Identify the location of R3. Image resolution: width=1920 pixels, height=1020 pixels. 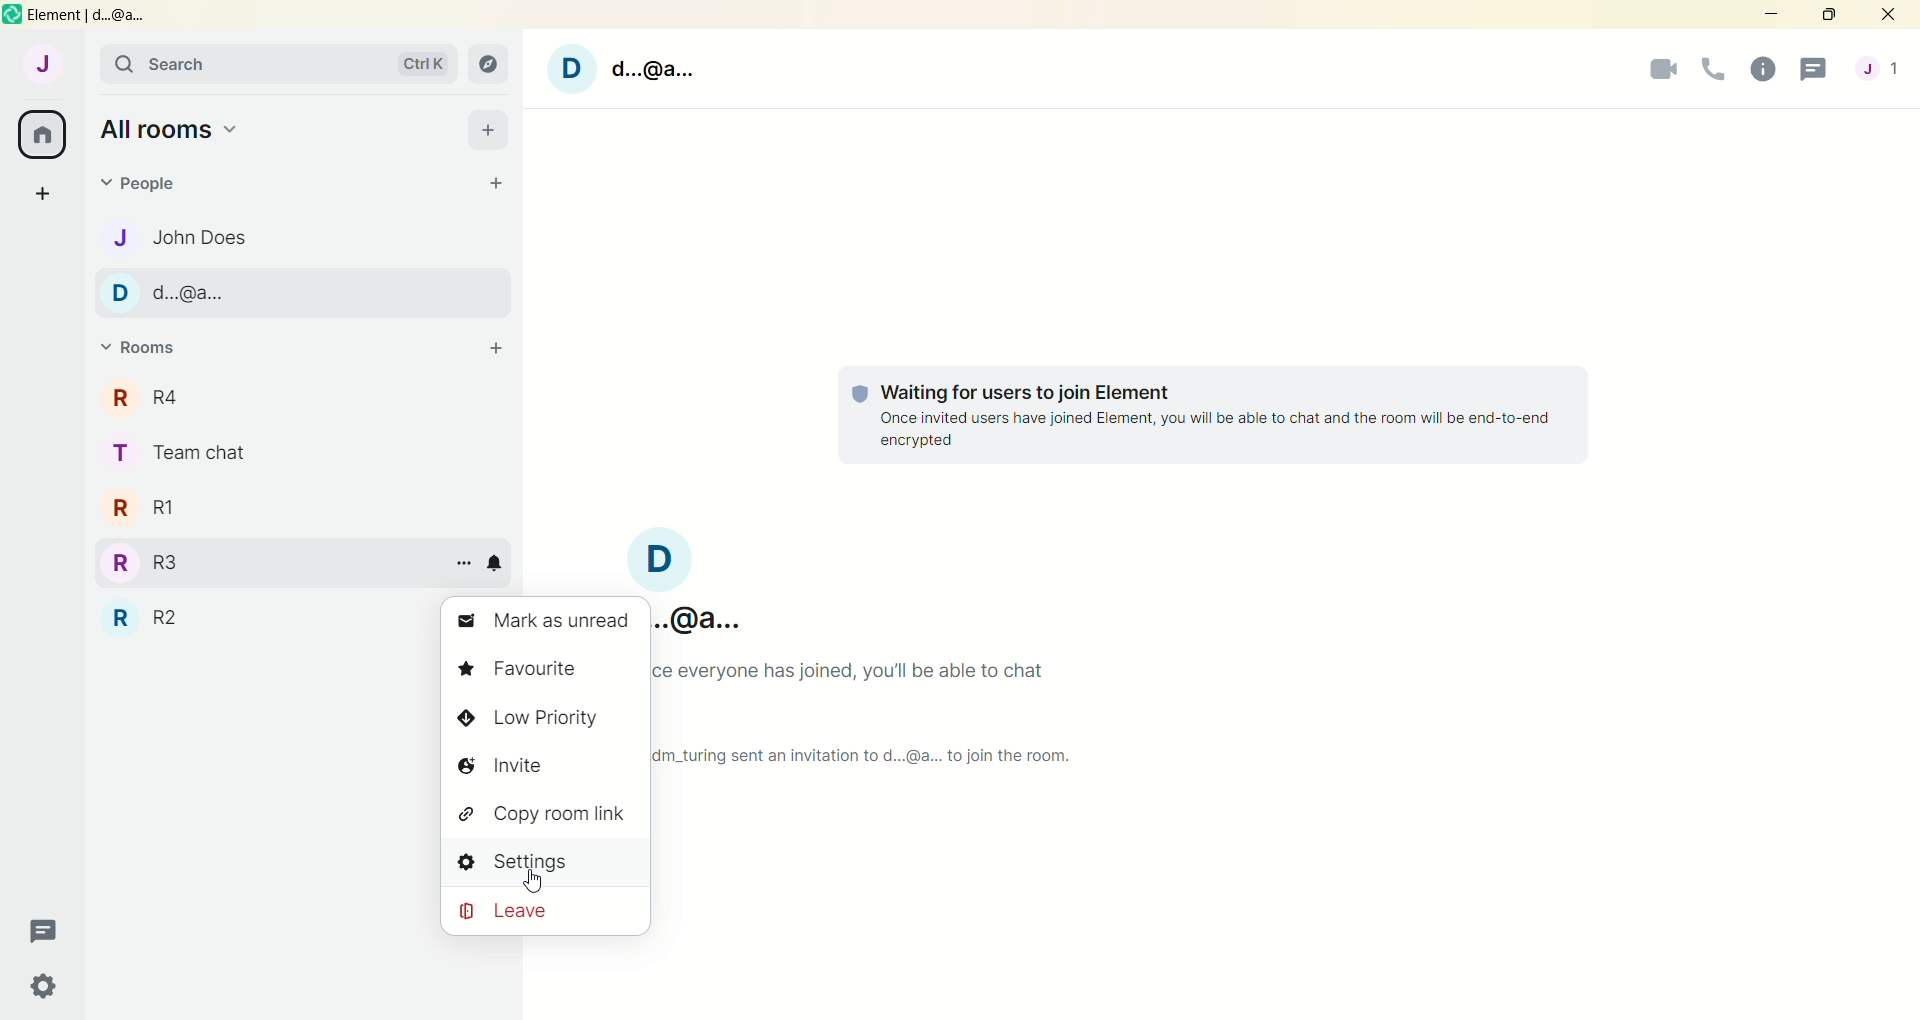
(263, 562).